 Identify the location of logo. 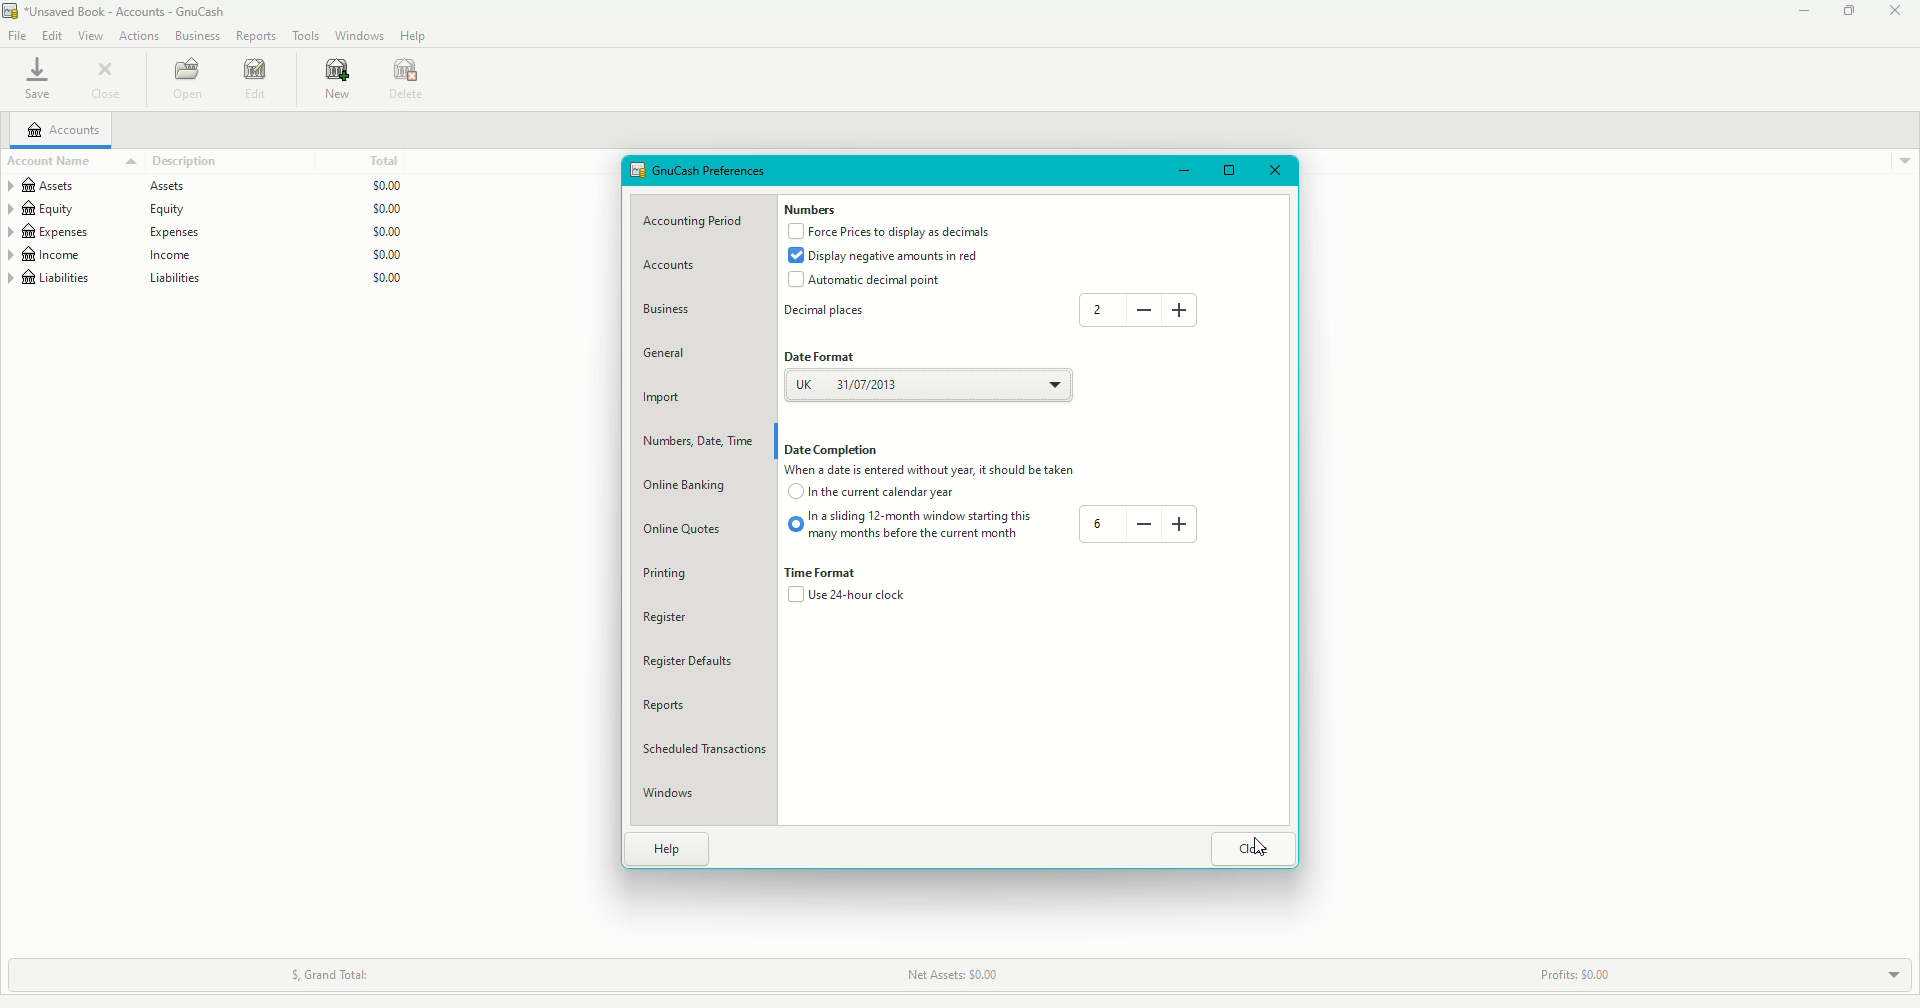
(12, 11).